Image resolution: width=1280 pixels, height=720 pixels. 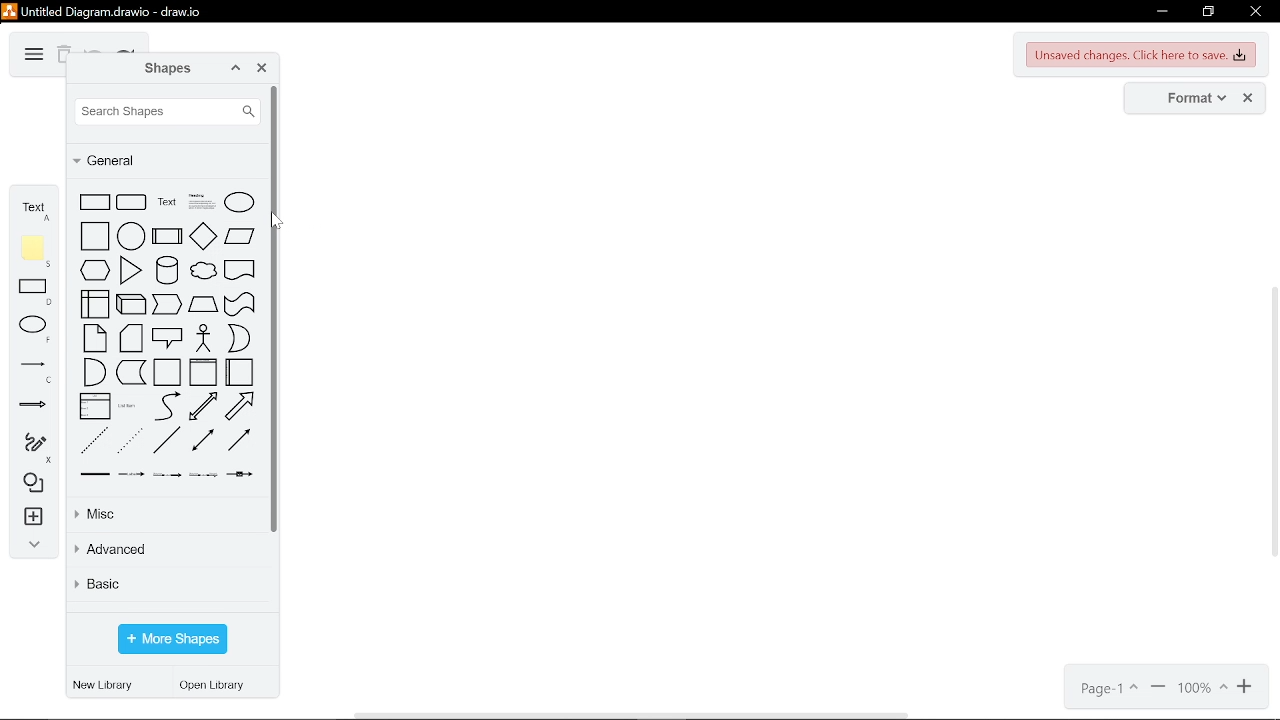 What do you see at coordinates (167, 236) in the screenshot?
I see `process` at bounding box center [167, 236].